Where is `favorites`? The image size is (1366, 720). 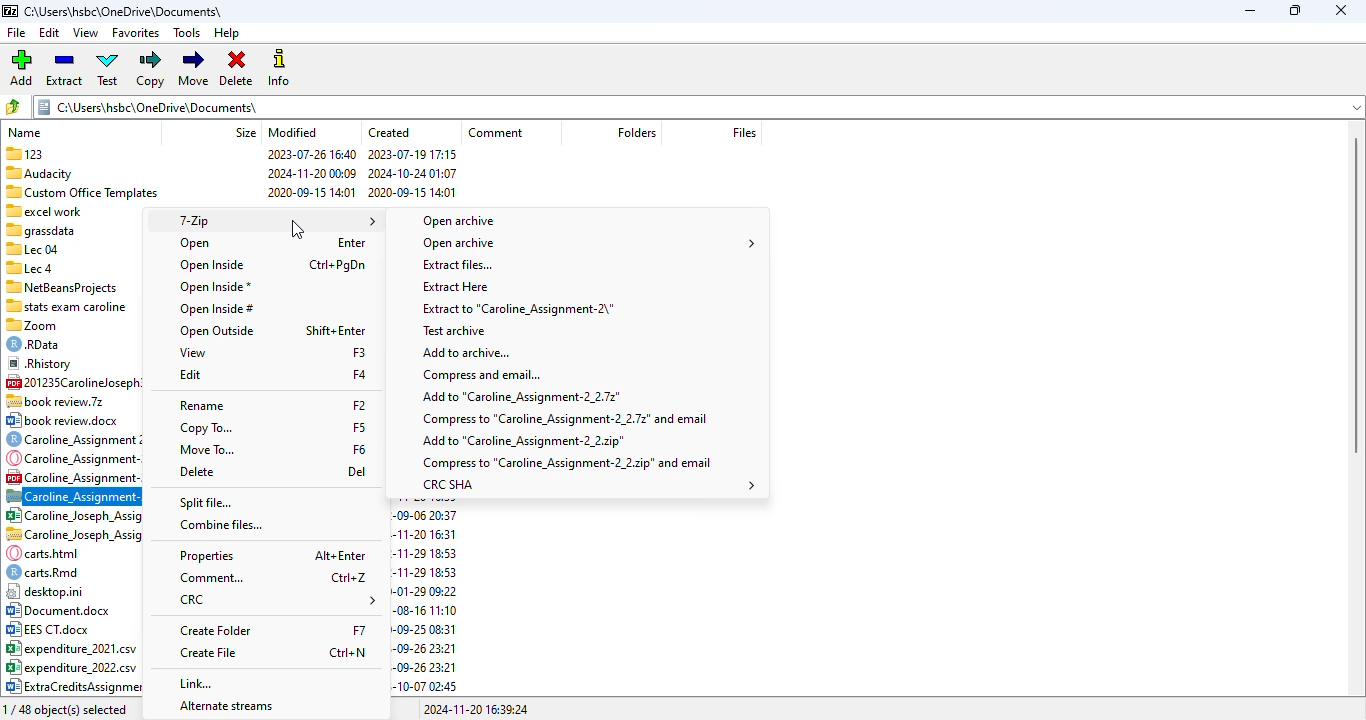
favorites is located at coordinates (135, 33).